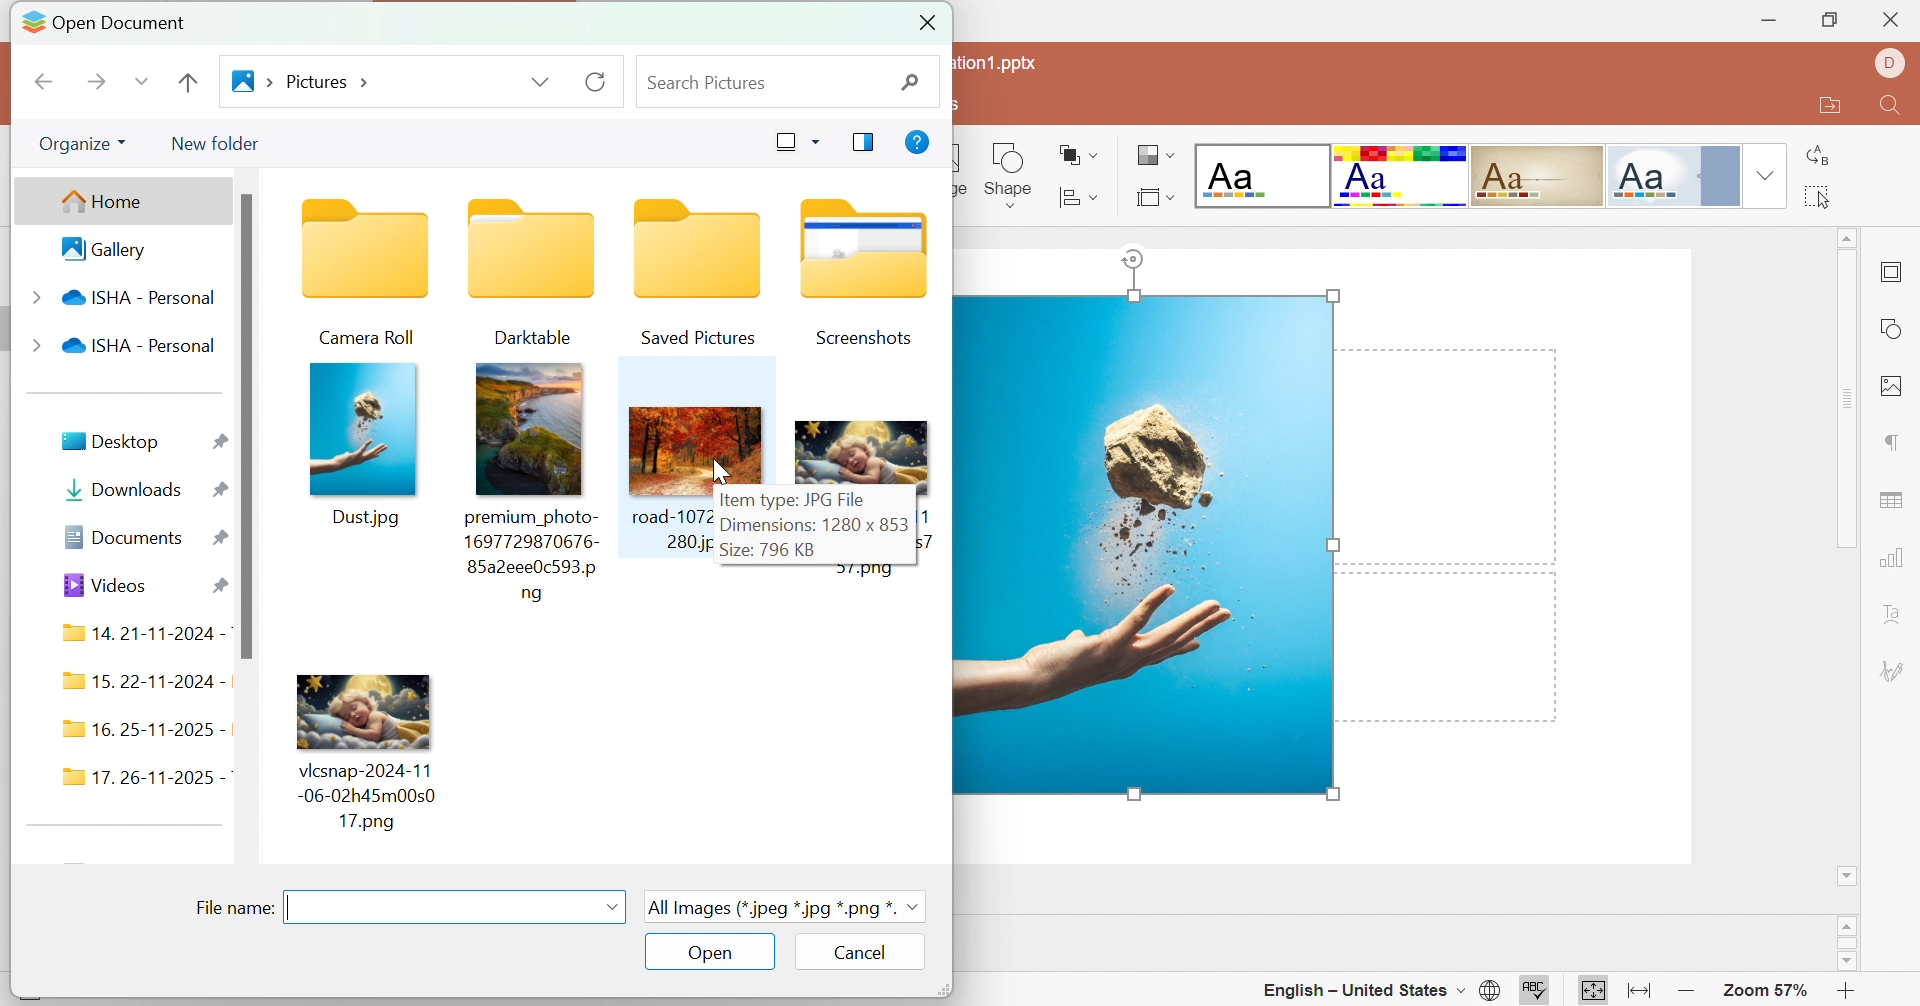 The width and height of the screenshot is (1920, 1006). What do you see at coordinates (1894, 324) in the screenshot?
I see `shape settings` at bounding box center [1894, 324].